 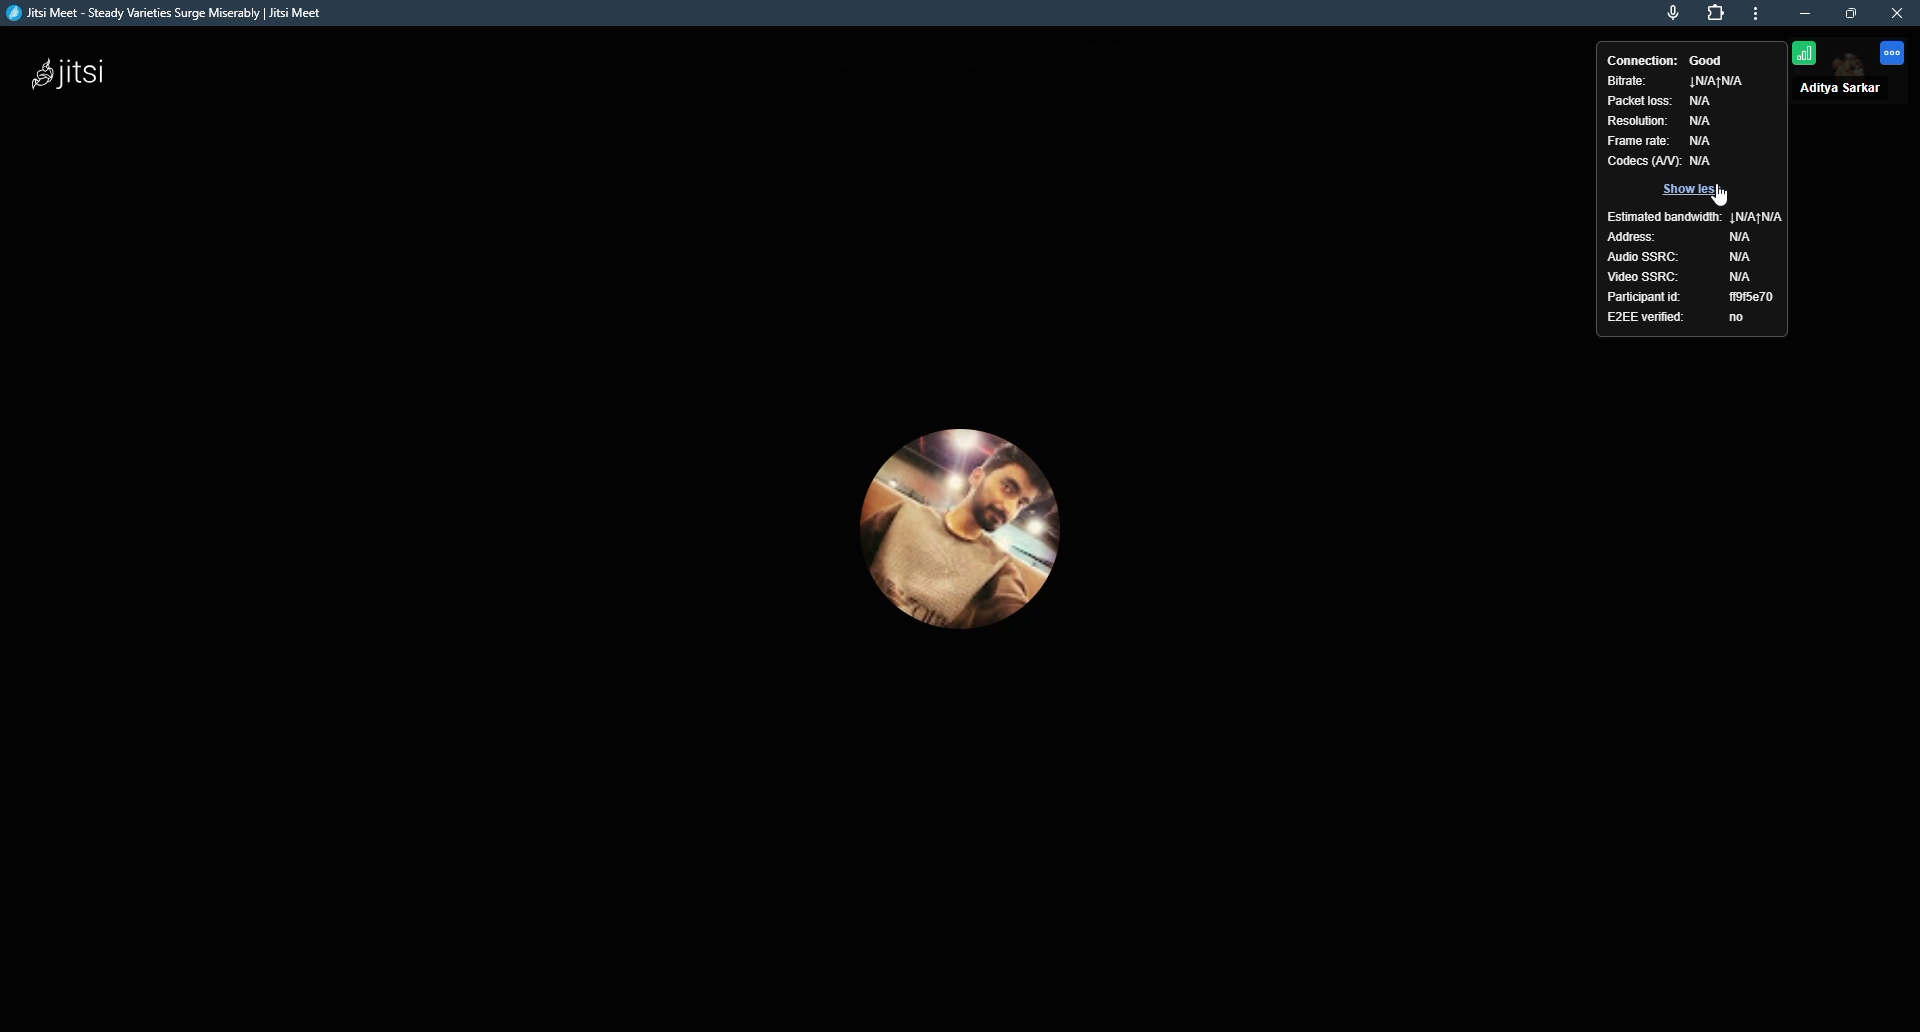 What do you see at coordinates (1758, 13) in the screenshot?
I see `more` at bounding box center [1758, 13].